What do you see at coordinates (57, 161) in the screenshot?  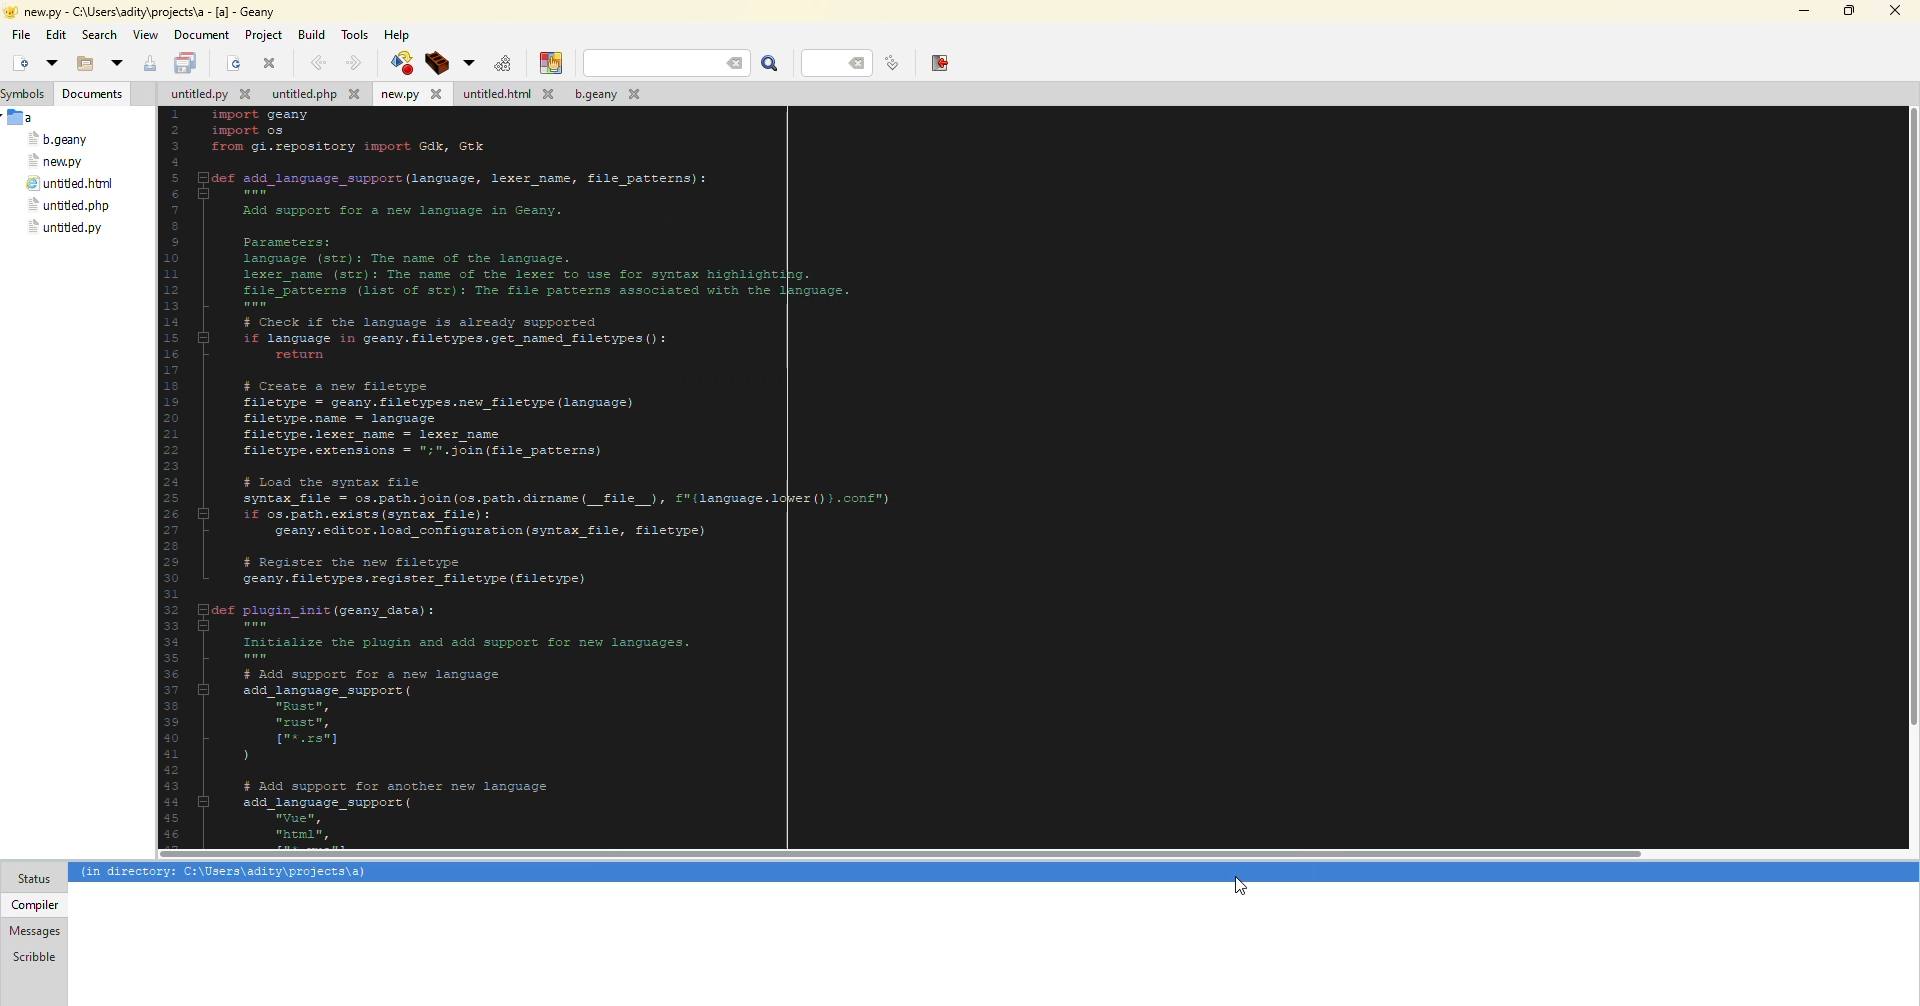 I see `file` at bounding box center [57, 161].